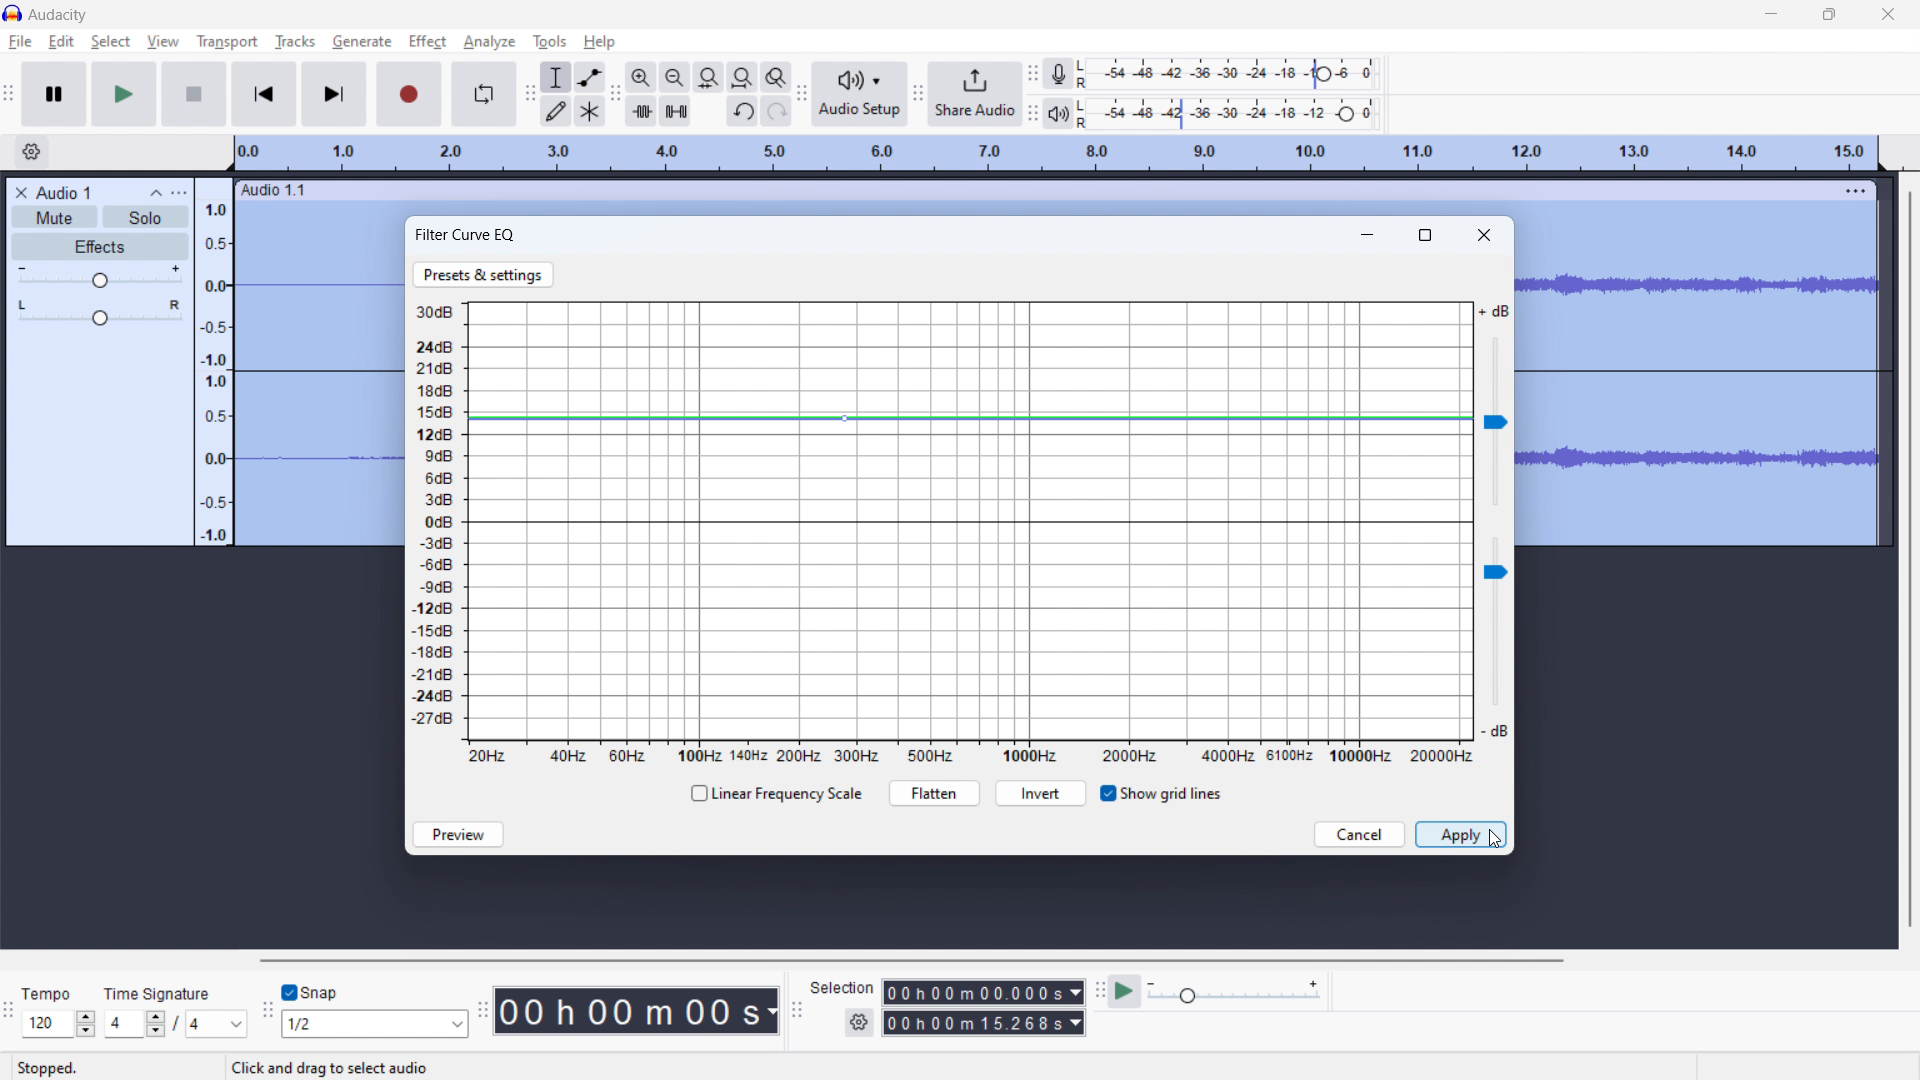 The height and width of the screenshot is (1080, 1920). Describe the element at coordinates (446, 41) in the screenshot. I see `cursor` at that location.